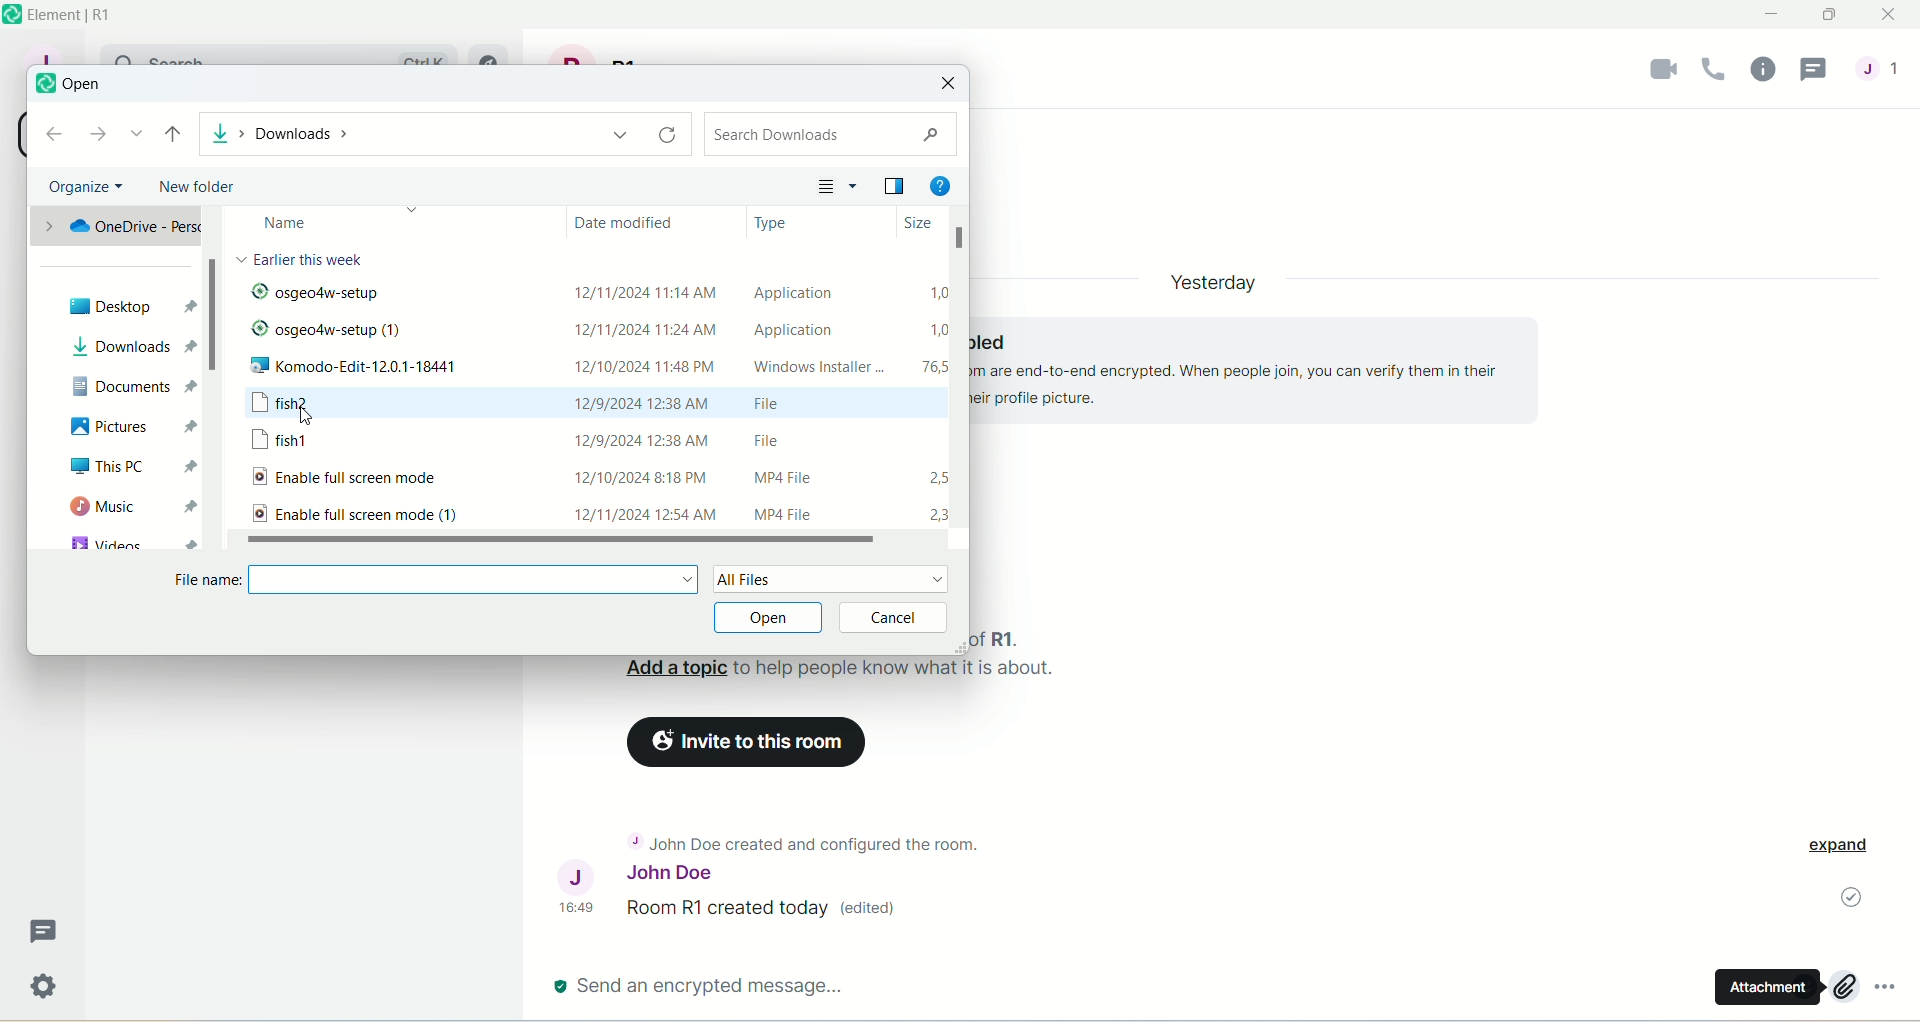  Describe the element at coordinates (129, 428) in the screenshot. I see `pictures` at that location.